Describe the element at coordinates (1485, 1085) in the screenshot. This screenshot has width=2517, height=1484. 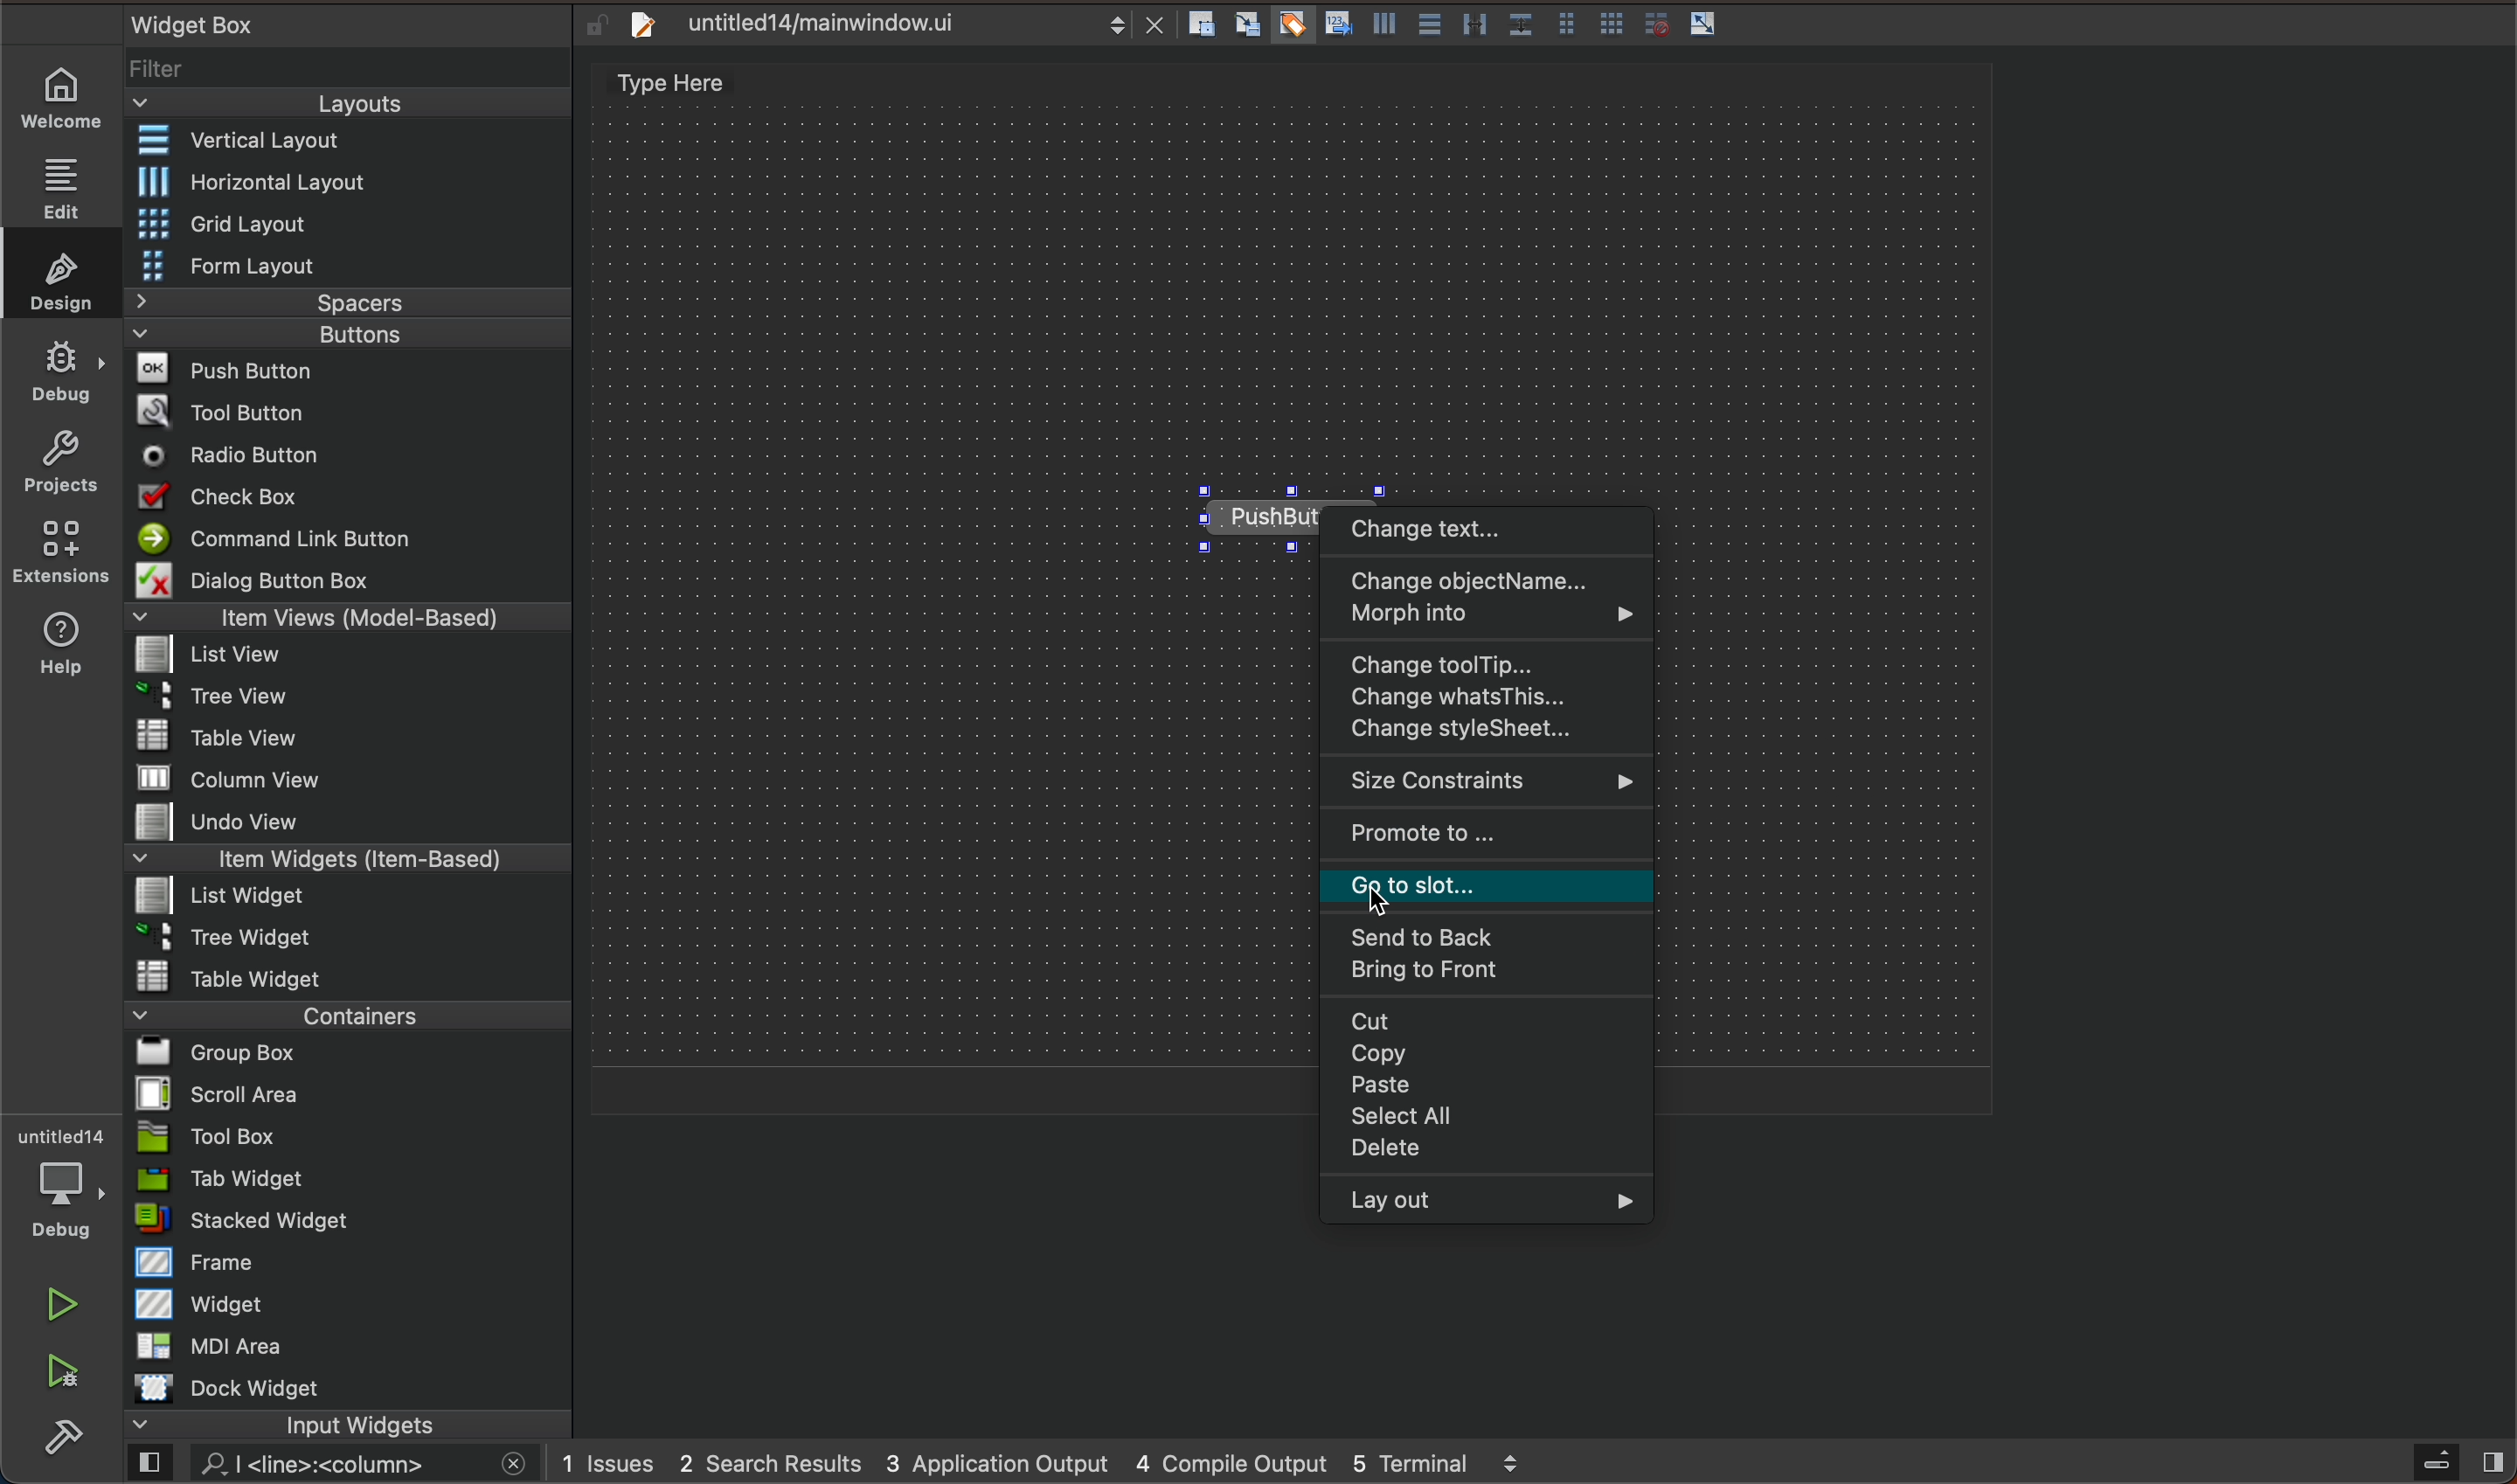
I see `paste` at that location.